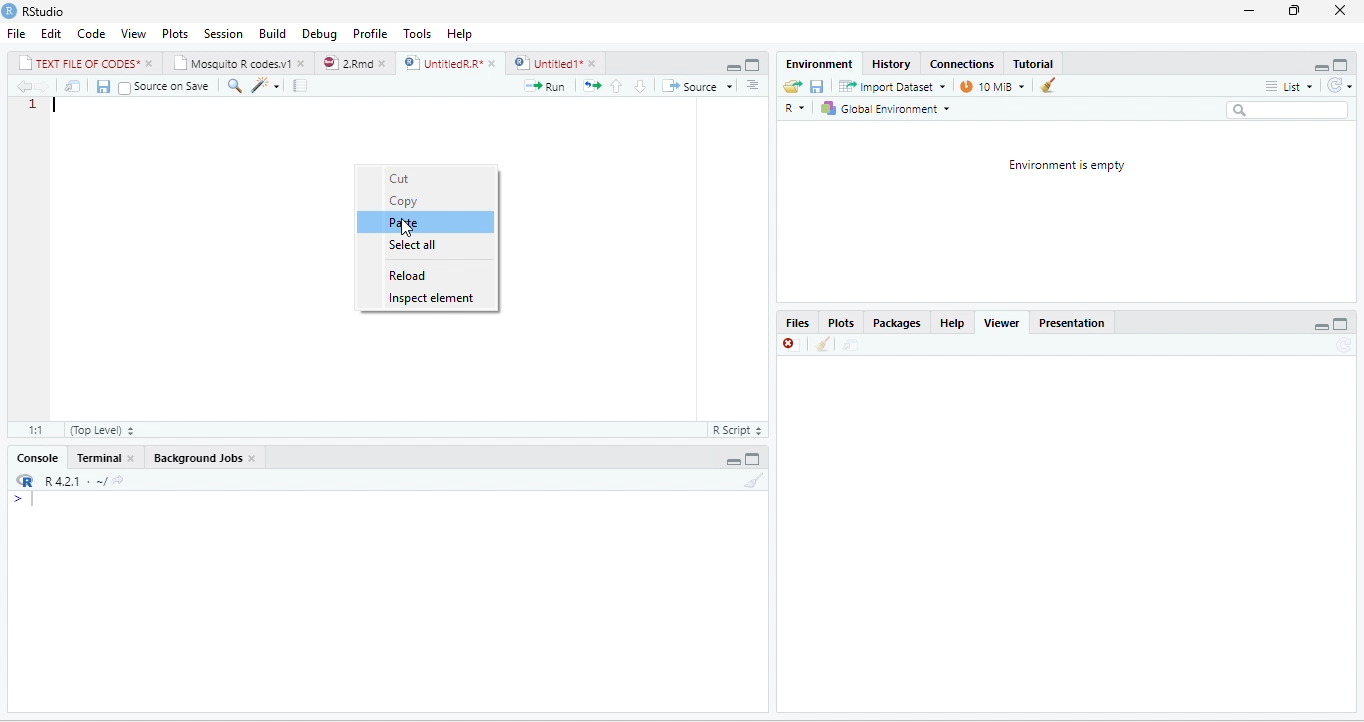 This screenshot has width=1364, height=722. What do you see at coordinates (752, 85) in the screenshot?
I see `show document outline` at bounding box center [752, 85].